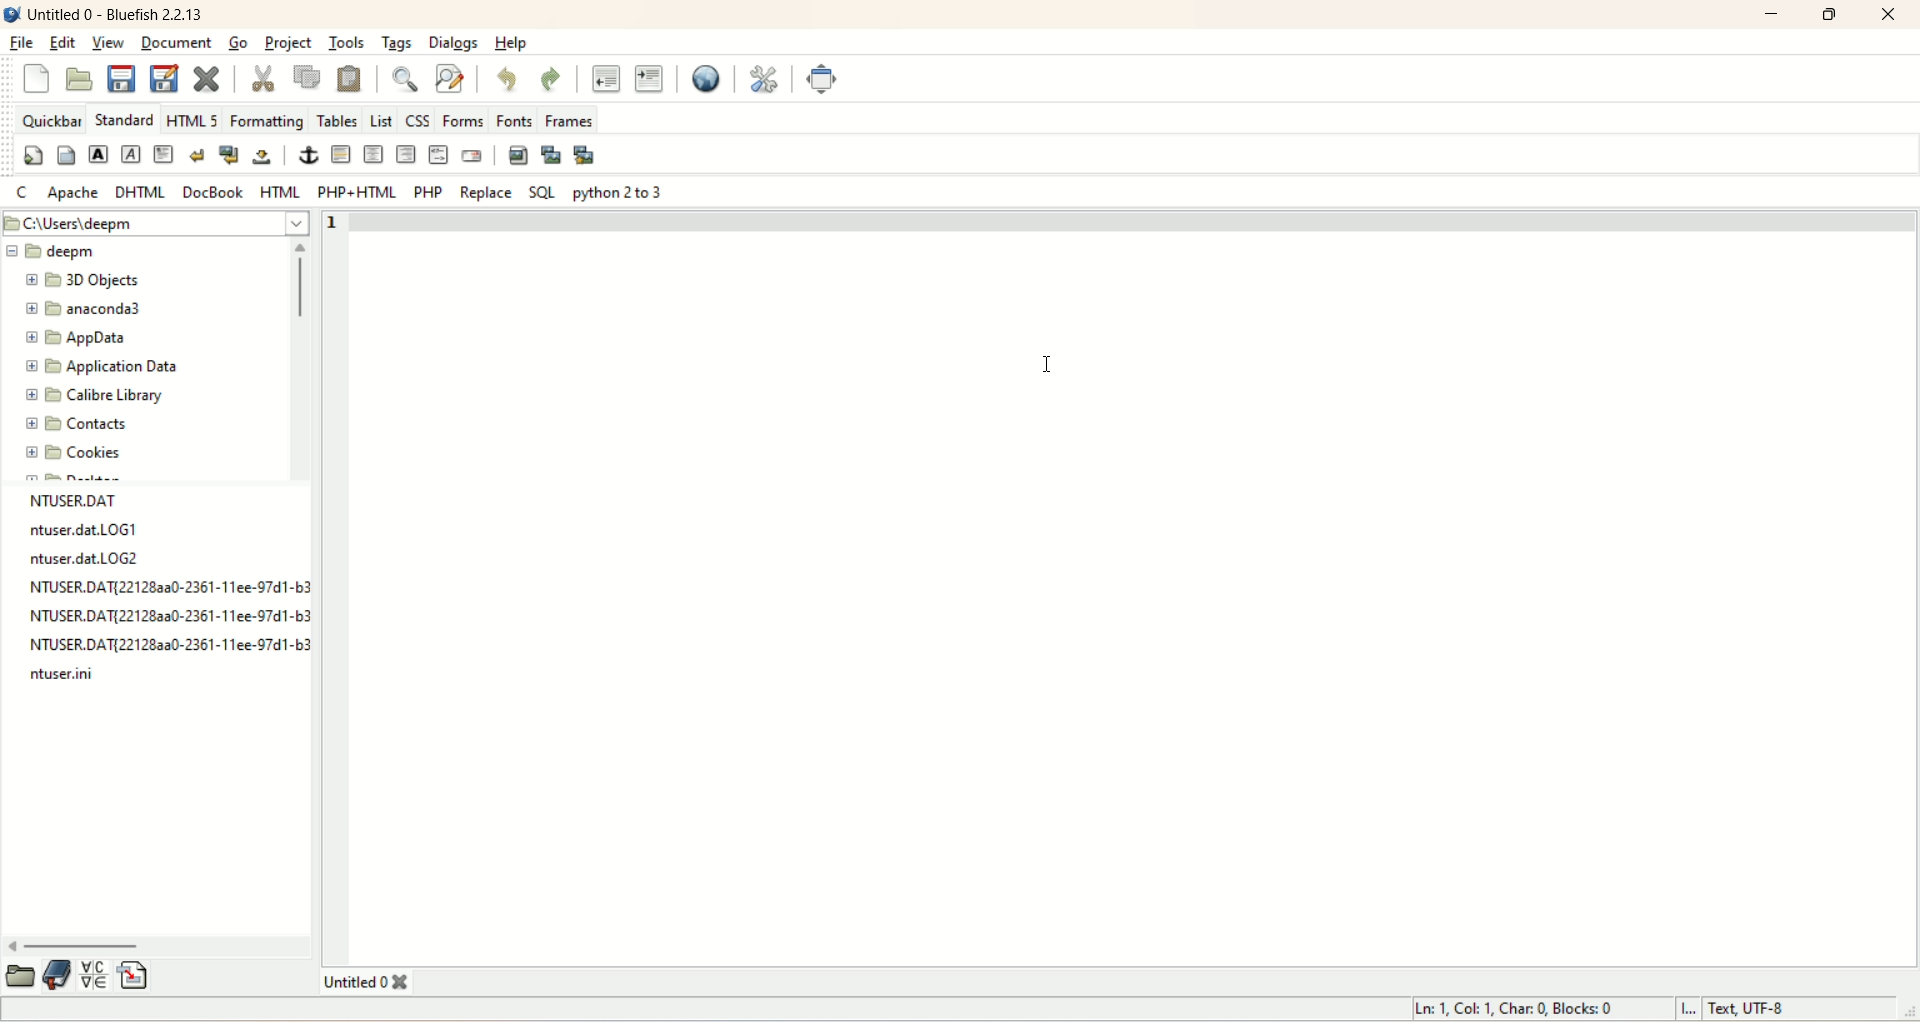 The width and height of the screenshot is (1920, 1022). Describe the element at coordinates (78, 679) in the screenshot. I see `file` at that location.